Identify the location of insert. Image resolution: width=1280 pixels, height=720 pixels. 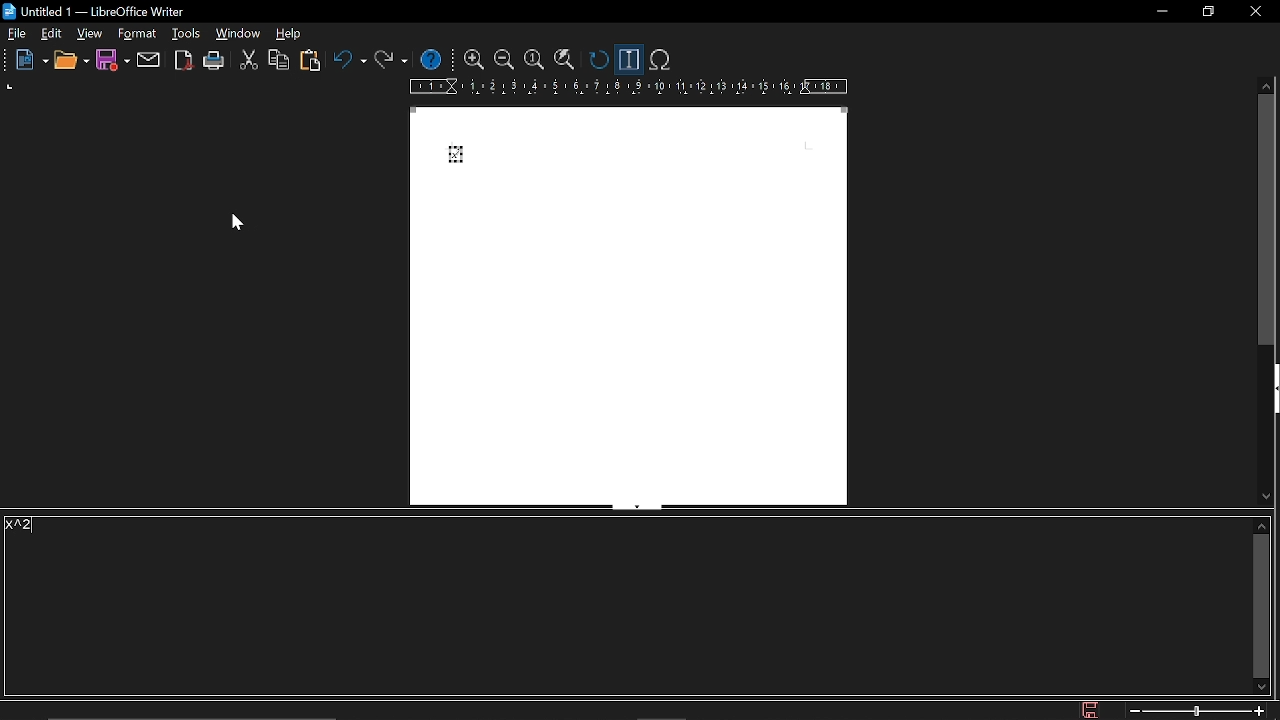
(133, 34).